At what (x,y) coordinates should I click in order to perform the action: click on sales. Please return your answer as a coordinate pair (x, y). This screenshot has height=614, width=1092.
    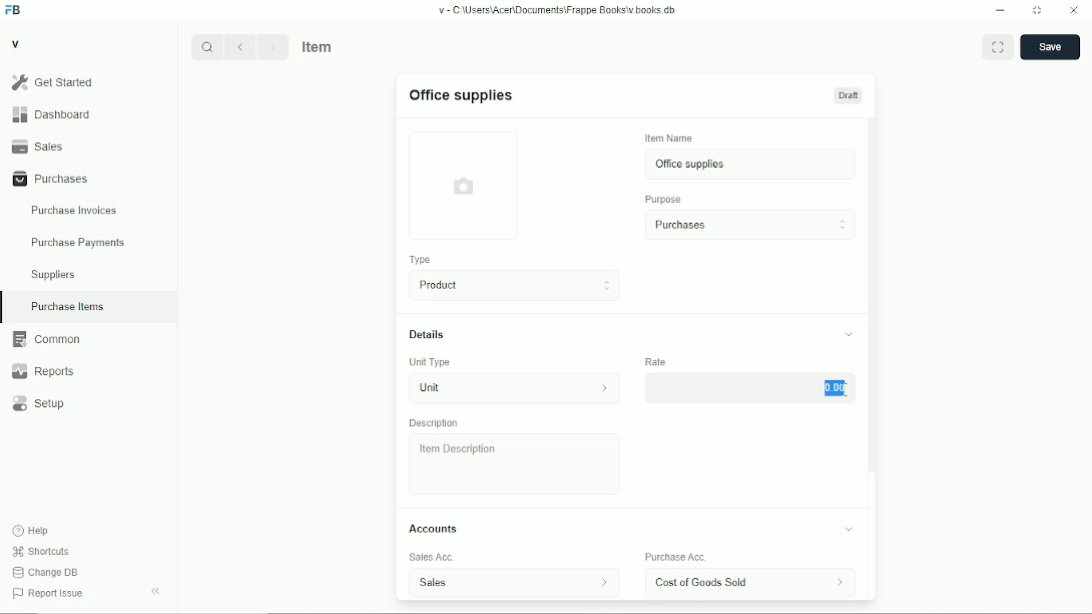
    Looking at the image, I should click on (38, 146).